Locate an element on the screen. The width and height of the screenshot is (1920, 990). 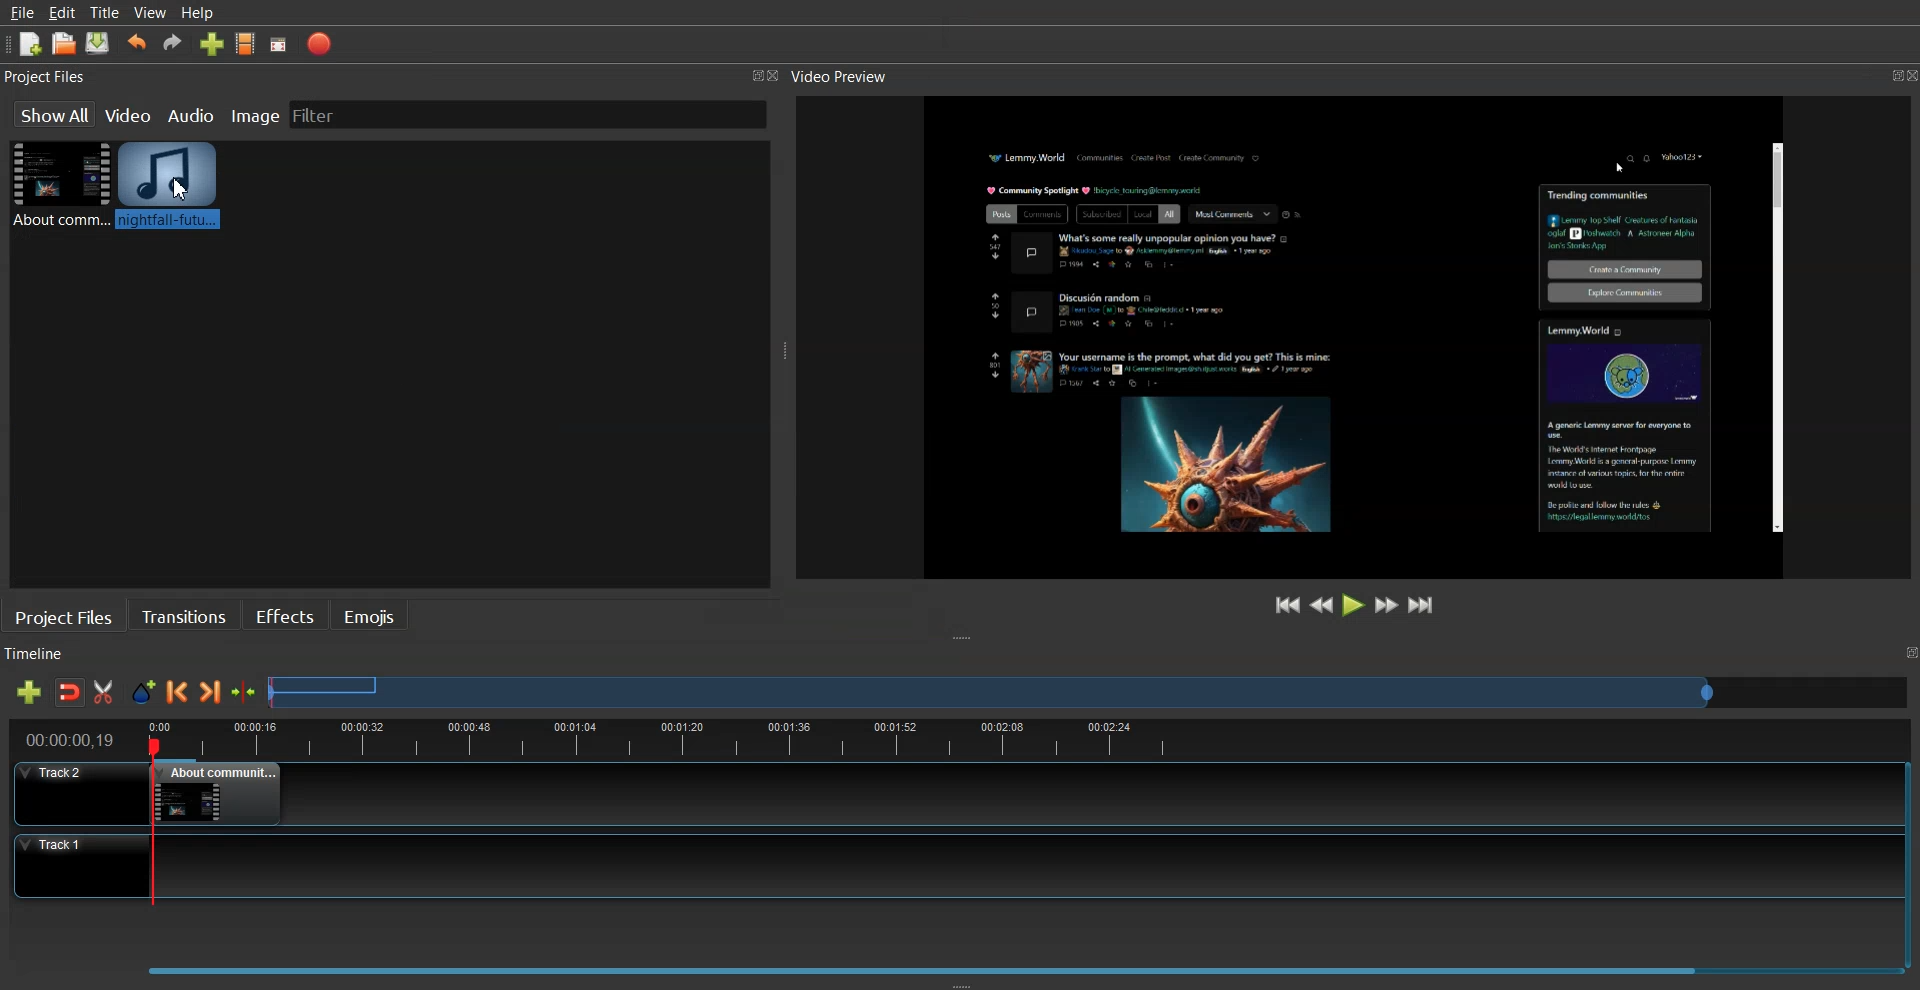
Redo is located at coordinates (173, 42).